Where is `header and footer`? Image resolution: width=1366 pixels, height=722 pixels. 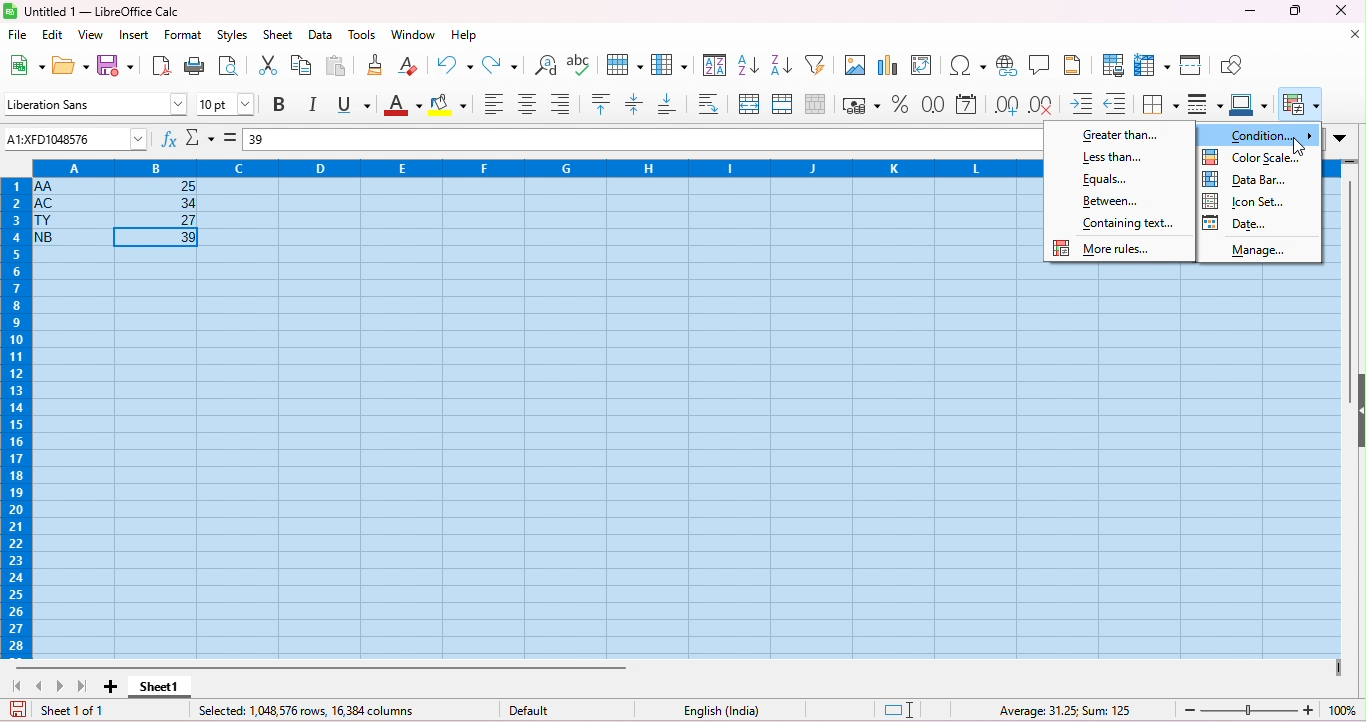
header and footer is located at coordinates (1074, 64).